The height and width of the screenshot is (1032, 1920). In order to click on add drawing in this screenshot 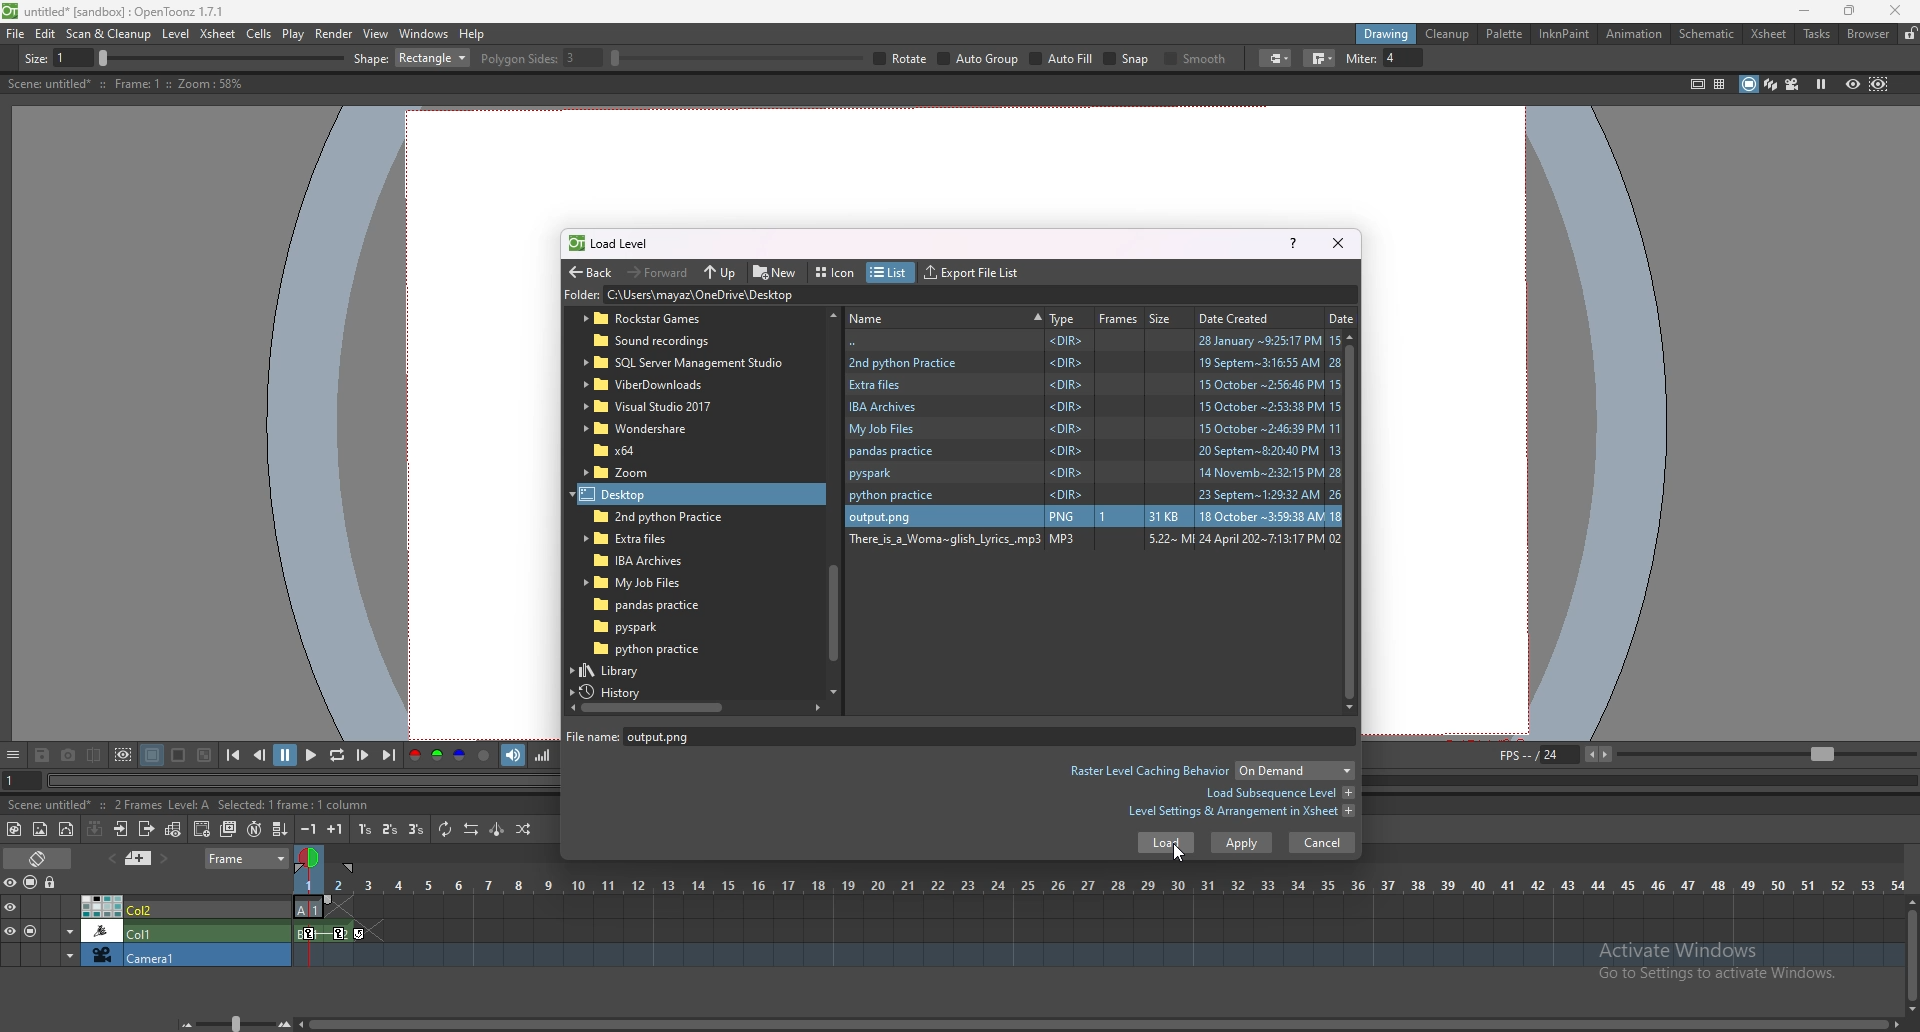, I will do `click(203, 828)`.